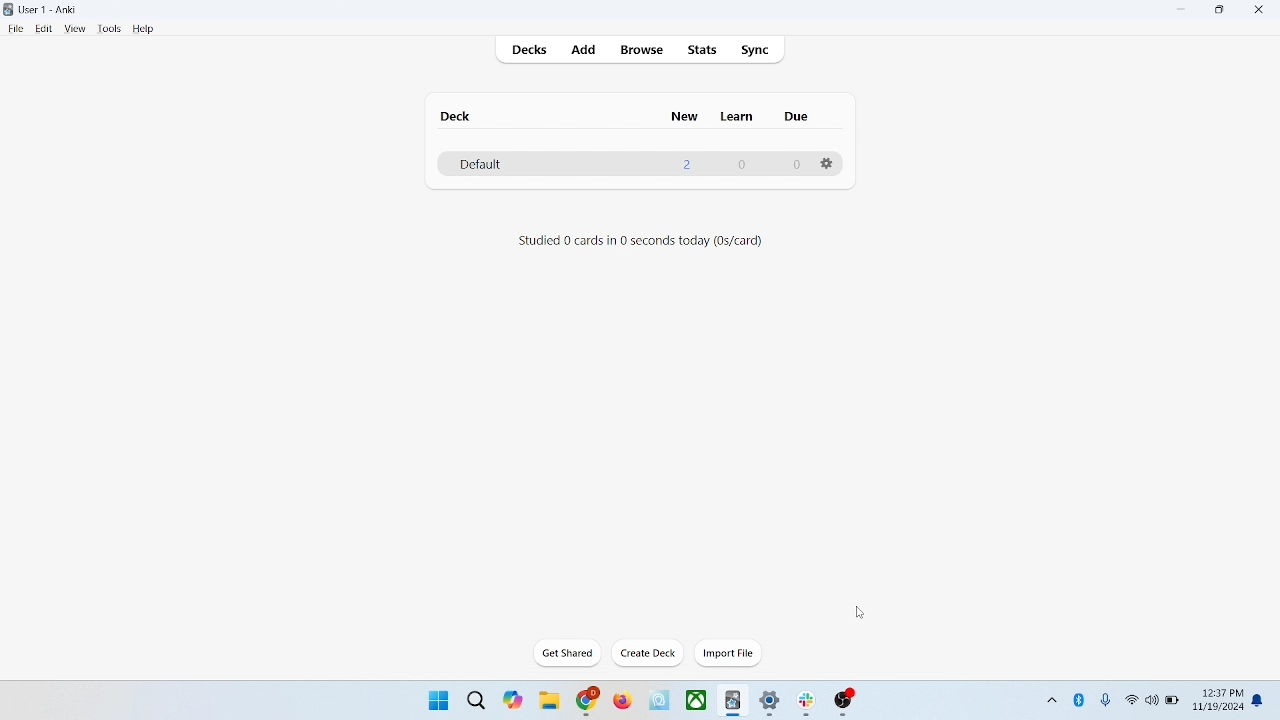 This screenshot has height=720, width=1280. Describe the element at coordinates (740, 164) in the screenshot. I see `0` at that location.